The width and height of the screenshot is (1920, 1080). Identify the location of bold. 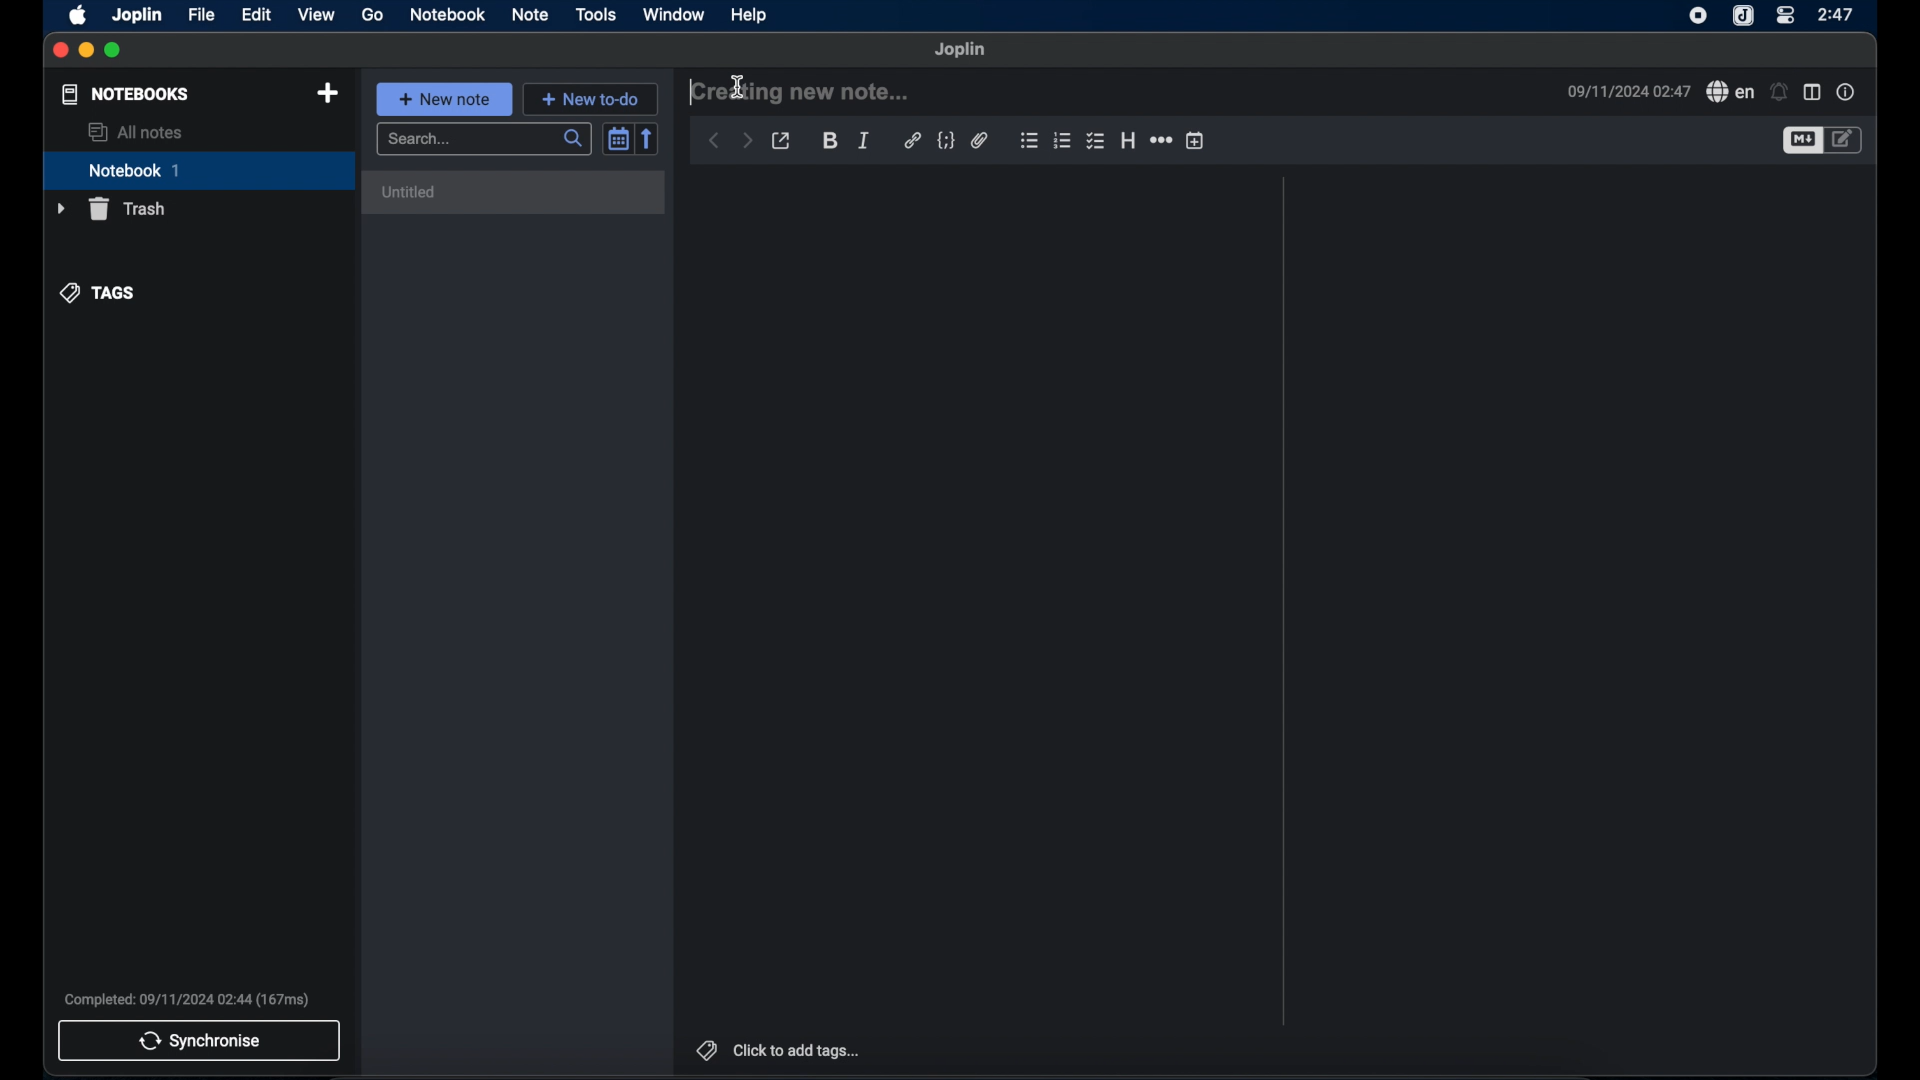
(829, 141).